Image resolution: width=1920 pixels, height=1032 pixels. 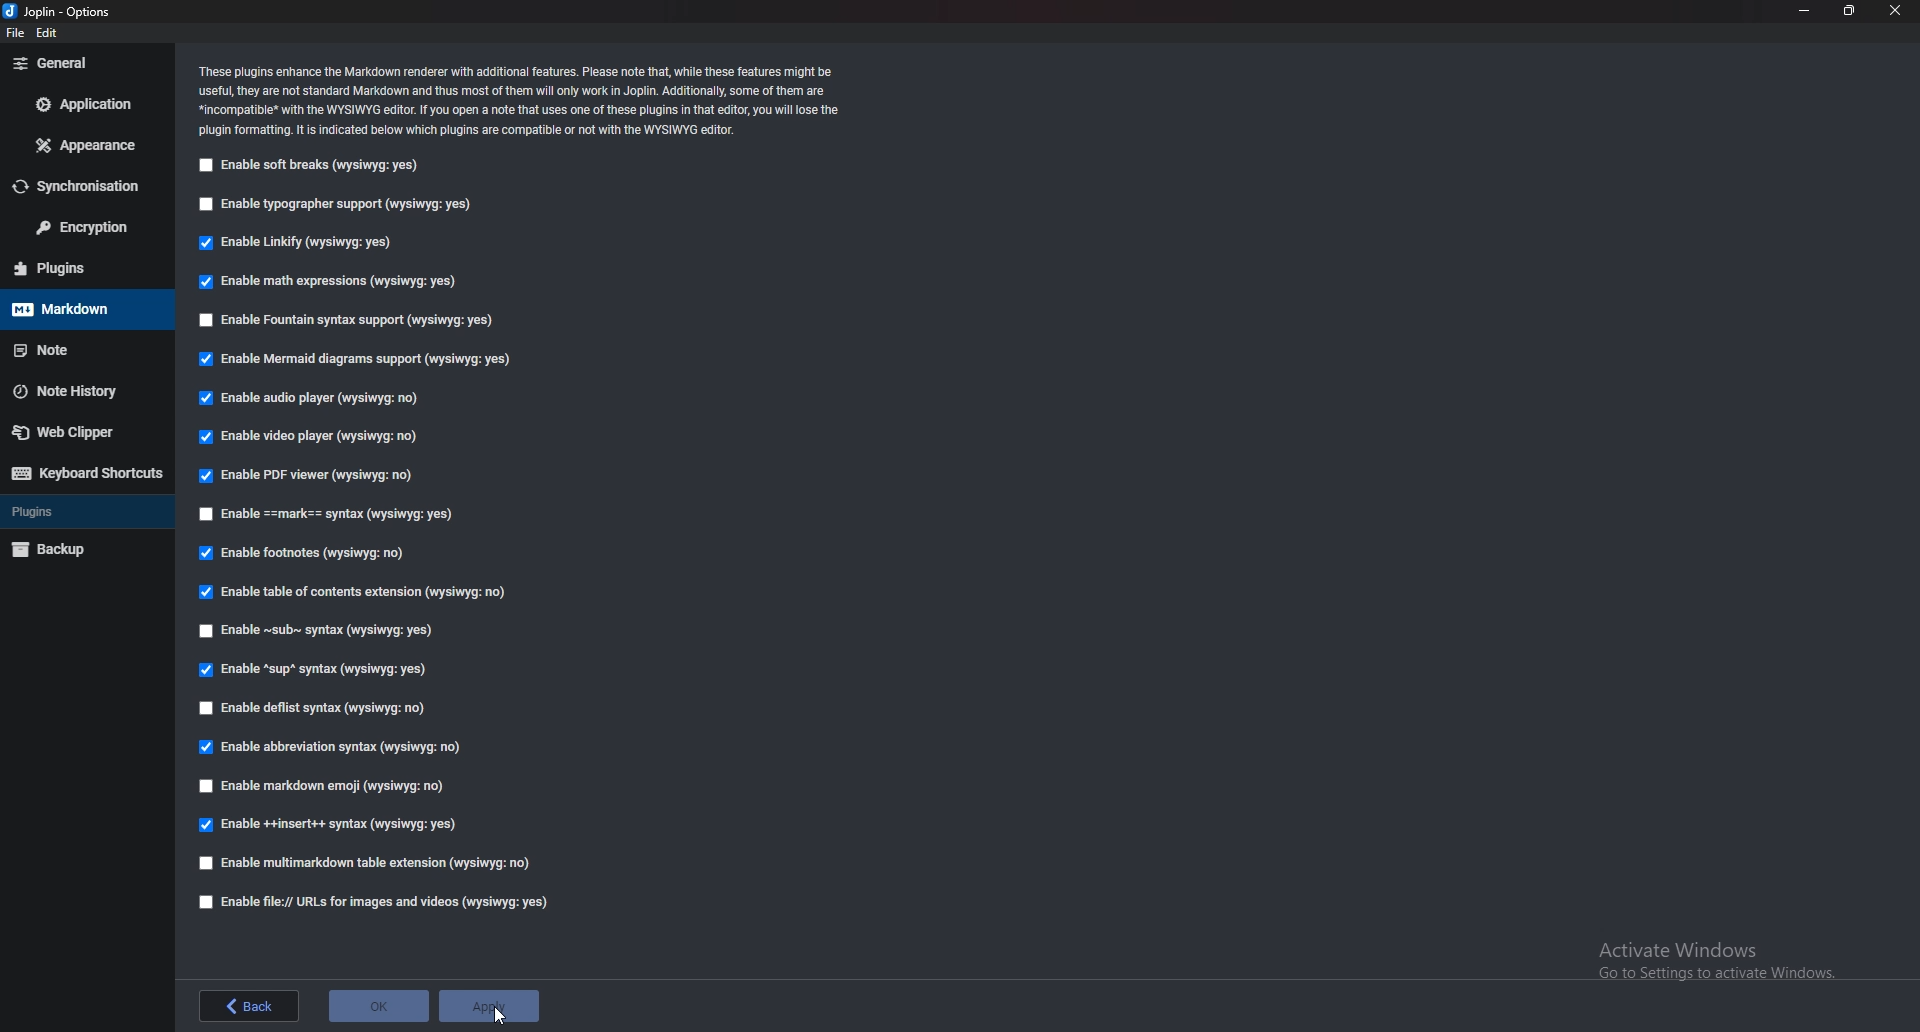 I want to click on Note history, so click(x=80, y=391).